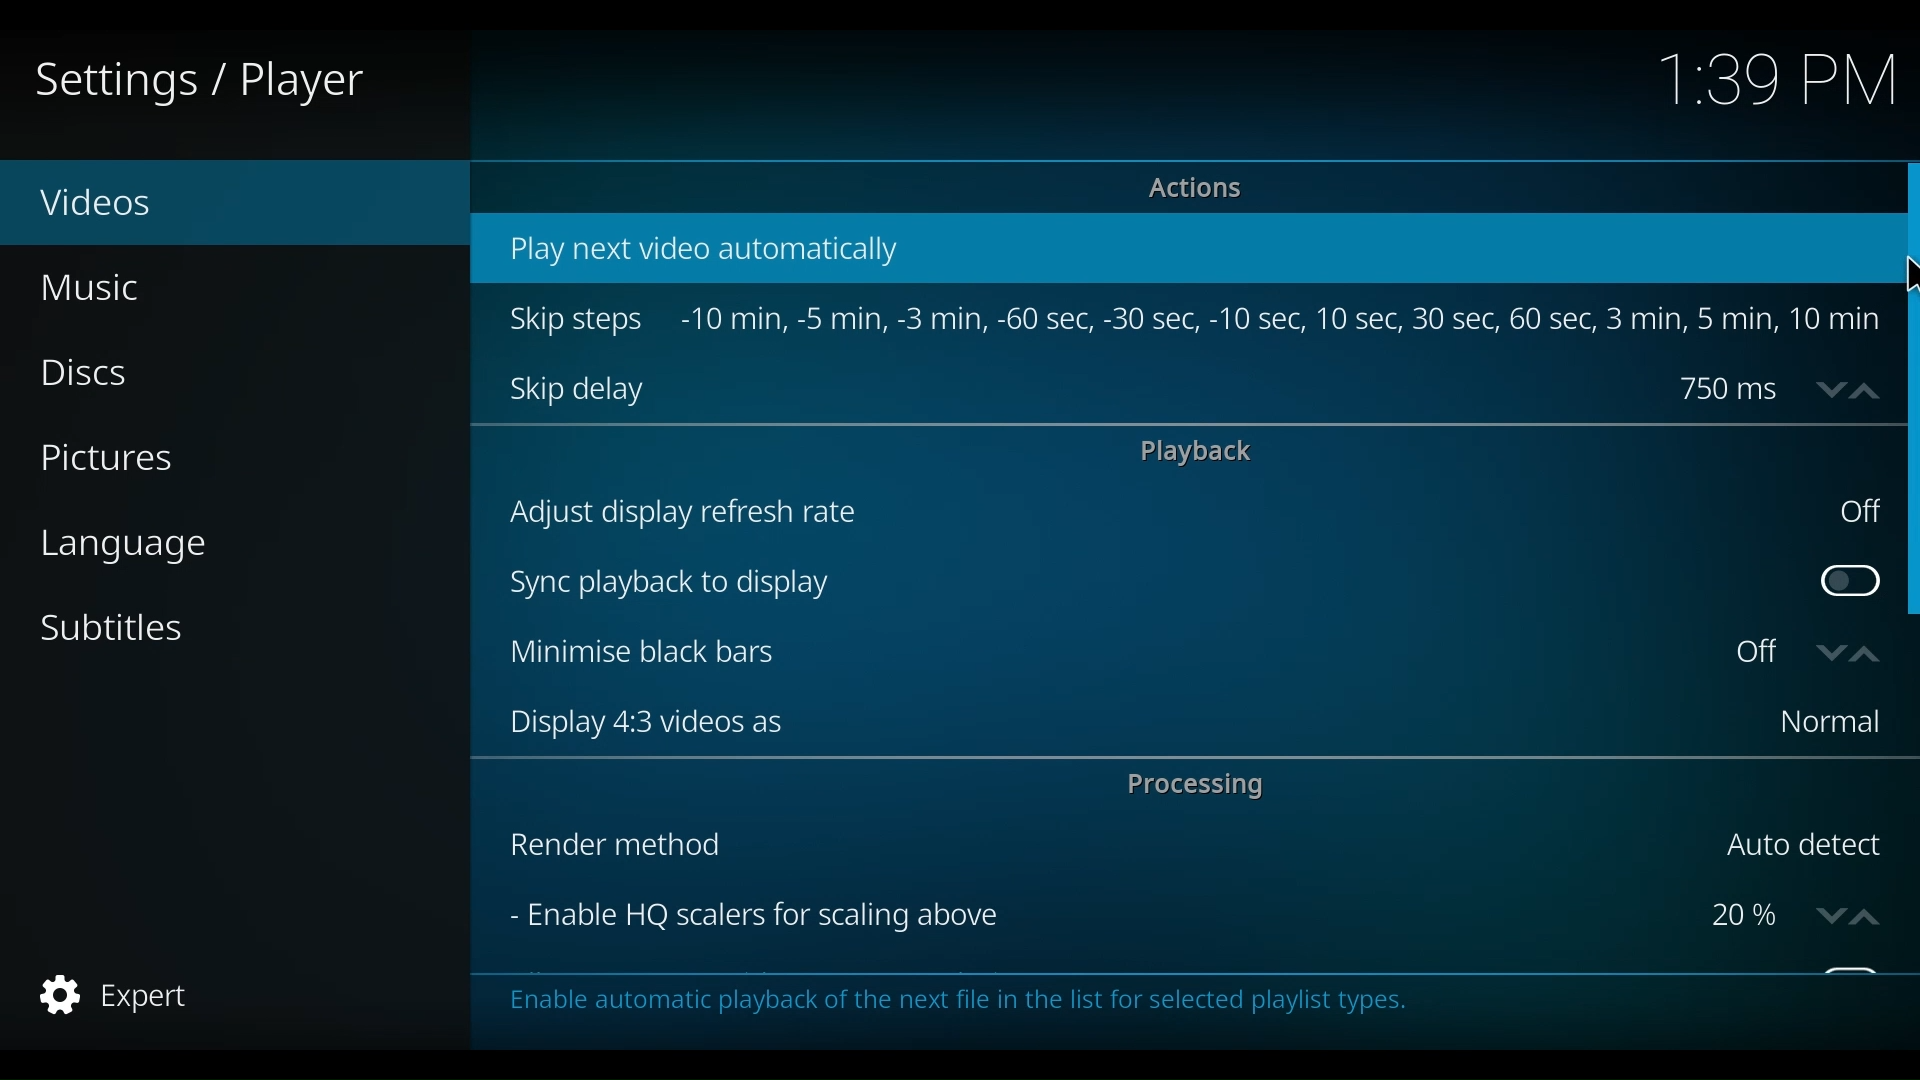 The height and width of the screenshot is (1080, 1920). I want to click on Toggle on or off, so click(1774, 653).